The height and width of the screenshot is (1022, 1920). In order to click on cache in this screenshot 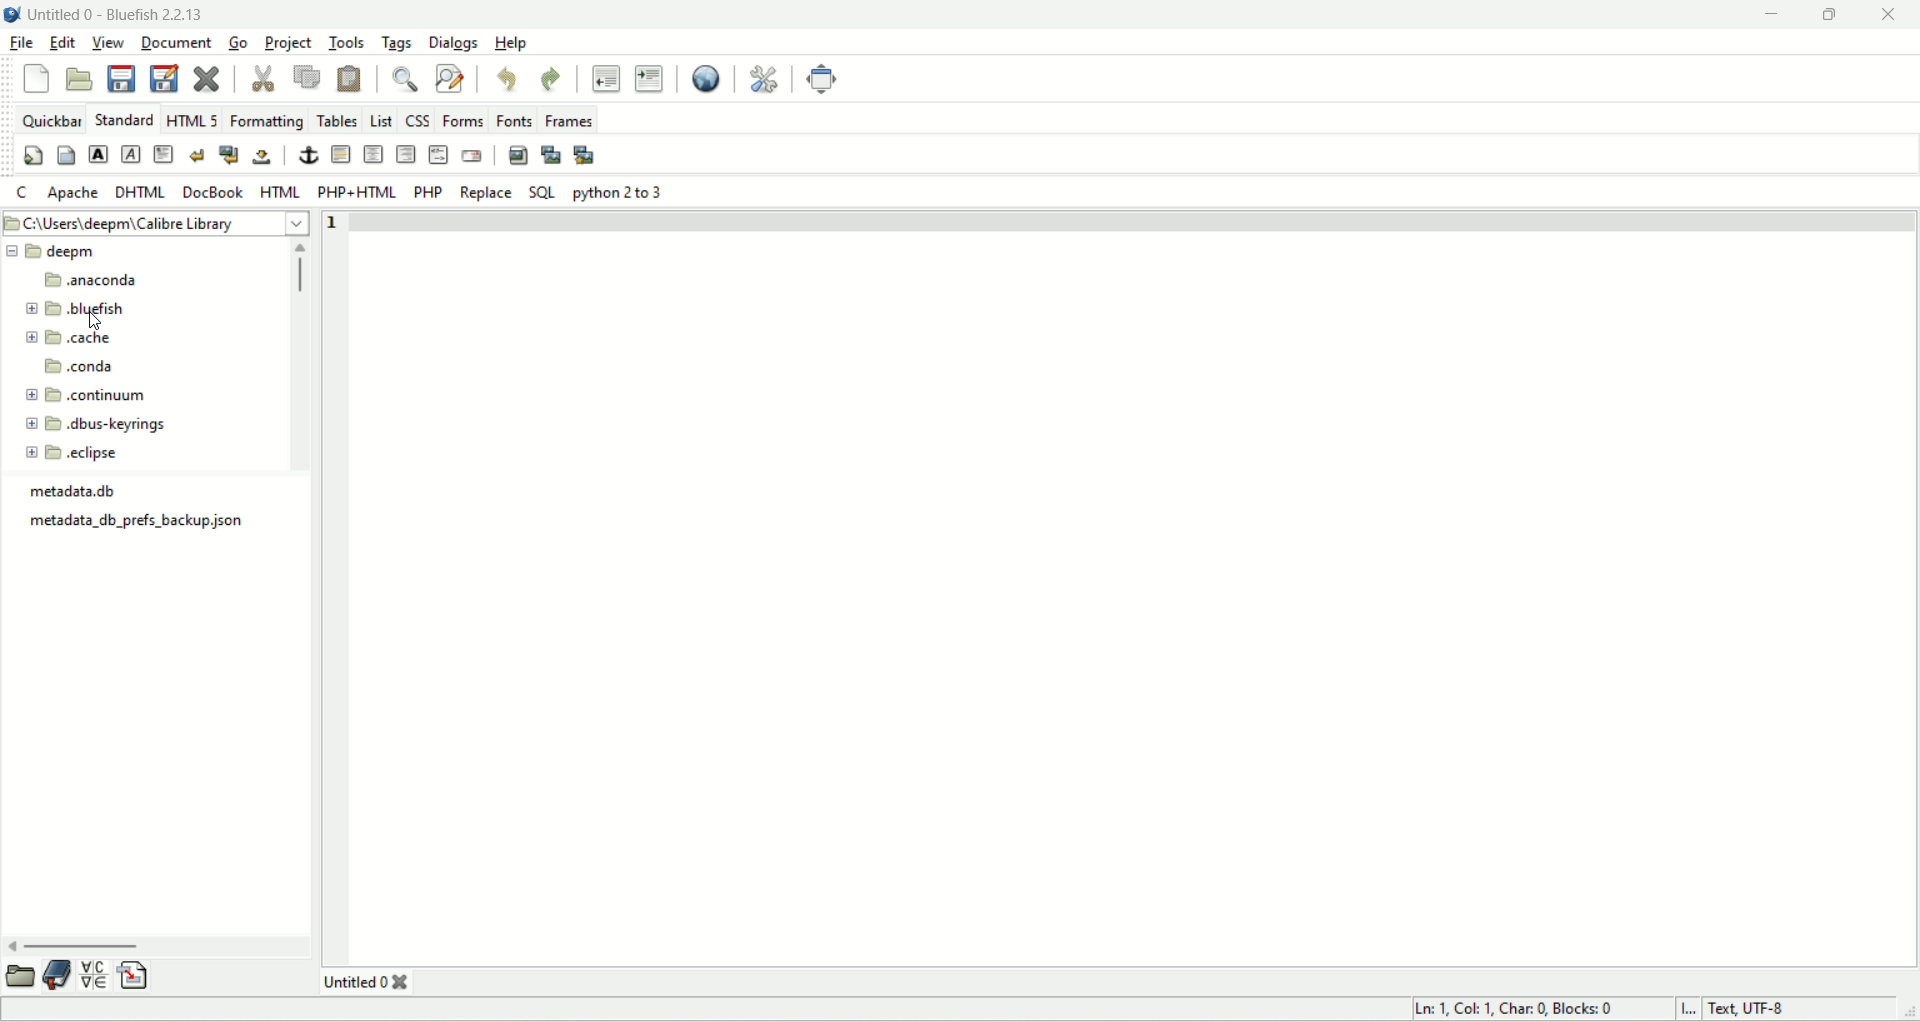, I will do `click(69, 337)`.